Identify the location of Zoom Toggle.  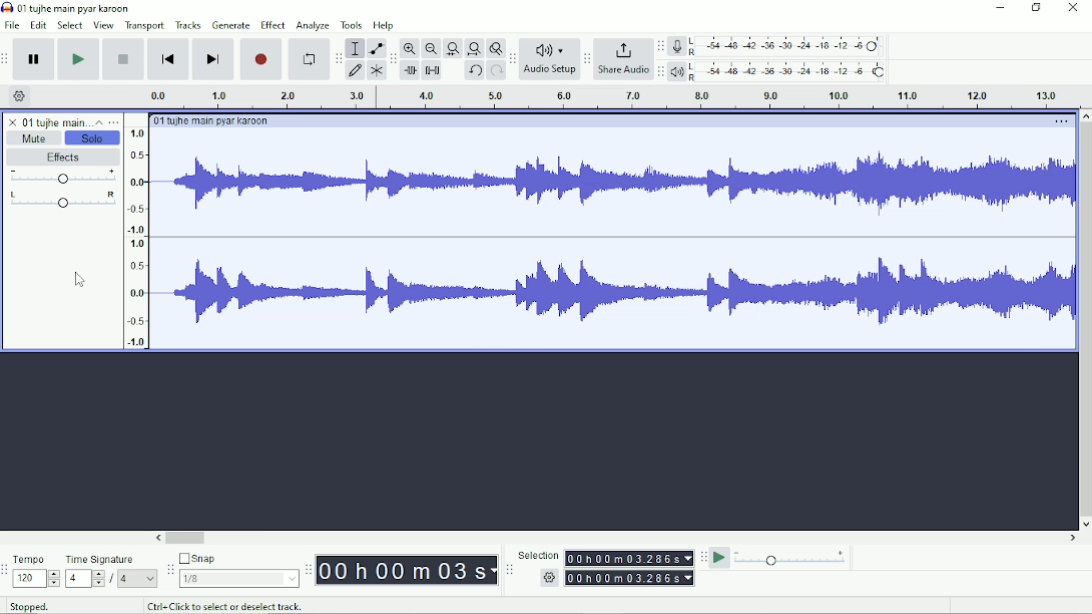
(494, 48).